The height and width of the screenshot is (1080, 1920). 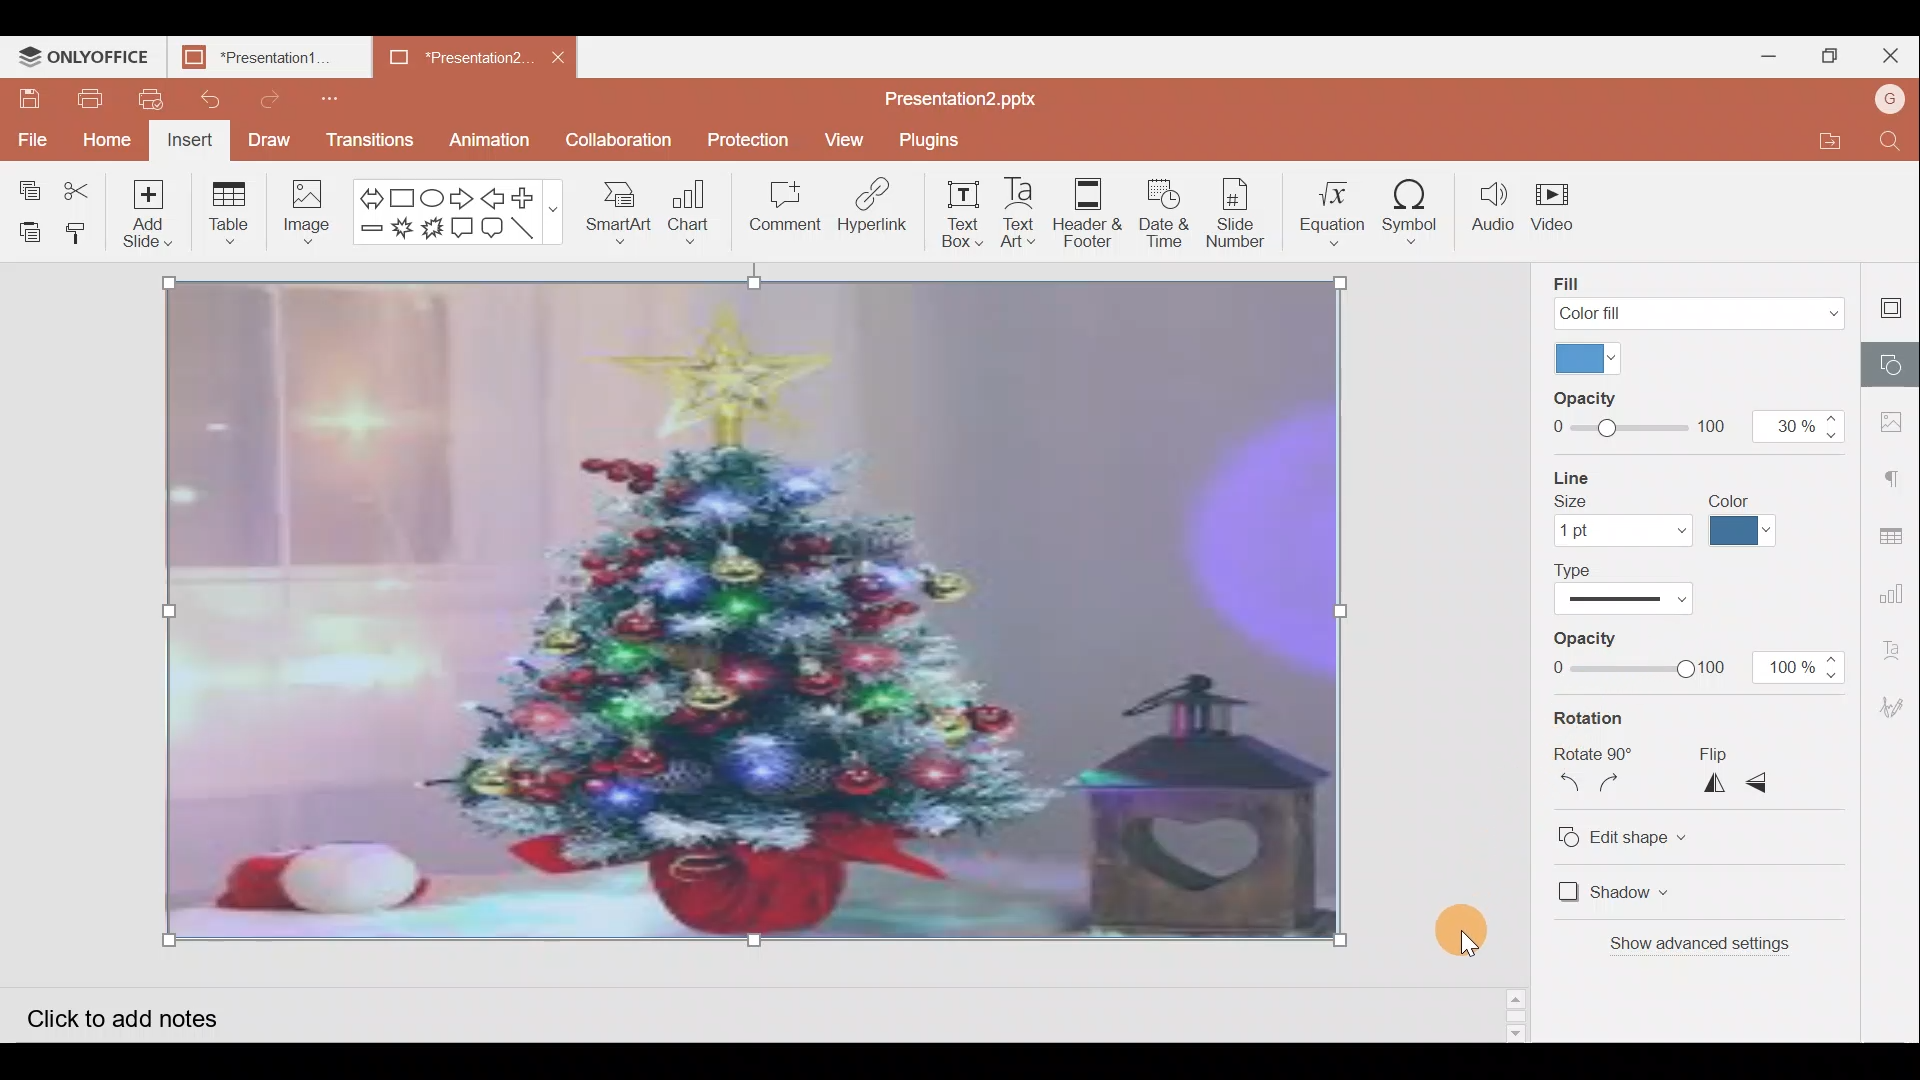 I want to click on Flip vertically, so click(x=1769, y=785).